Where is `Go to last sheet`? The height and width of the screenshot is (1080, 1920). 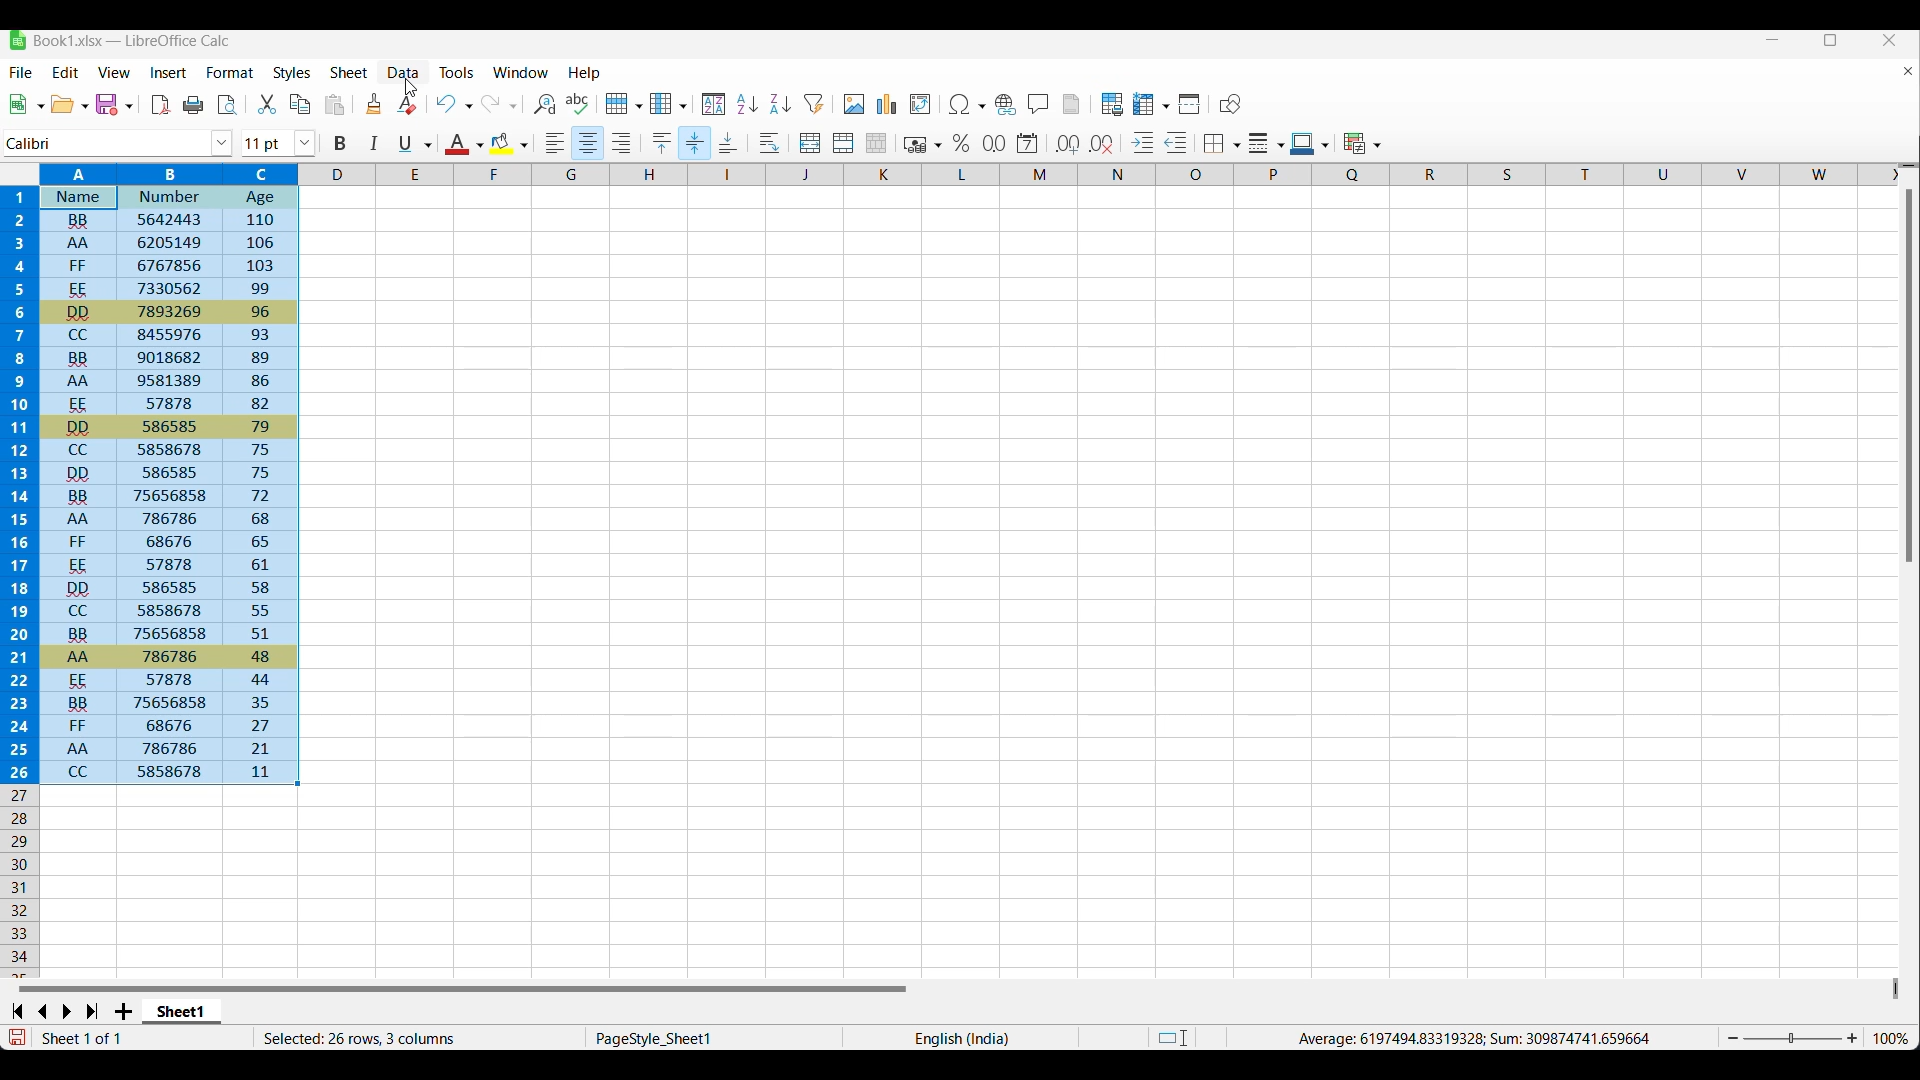 Go to last sheet is located at coordinates (92, 1011).